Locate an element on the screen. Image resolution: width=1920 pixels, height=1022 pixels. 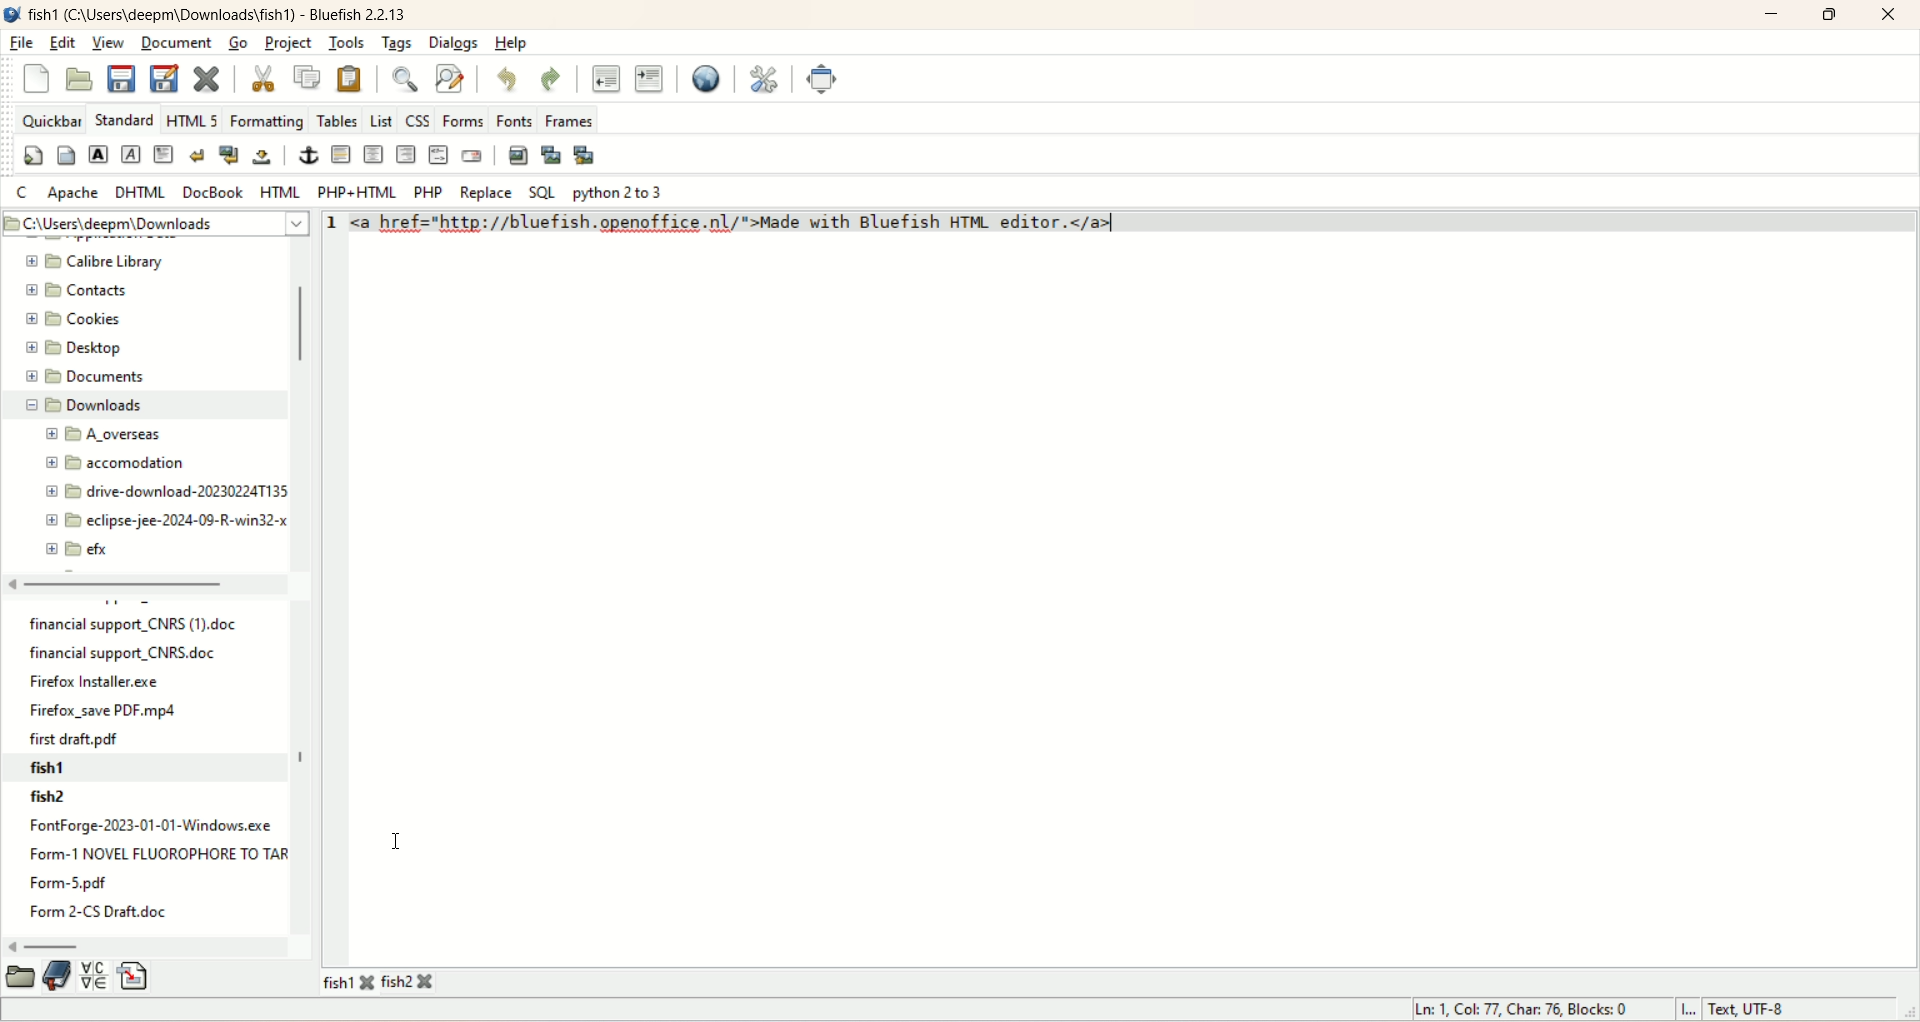
cut is located at coordinates (266, 78).